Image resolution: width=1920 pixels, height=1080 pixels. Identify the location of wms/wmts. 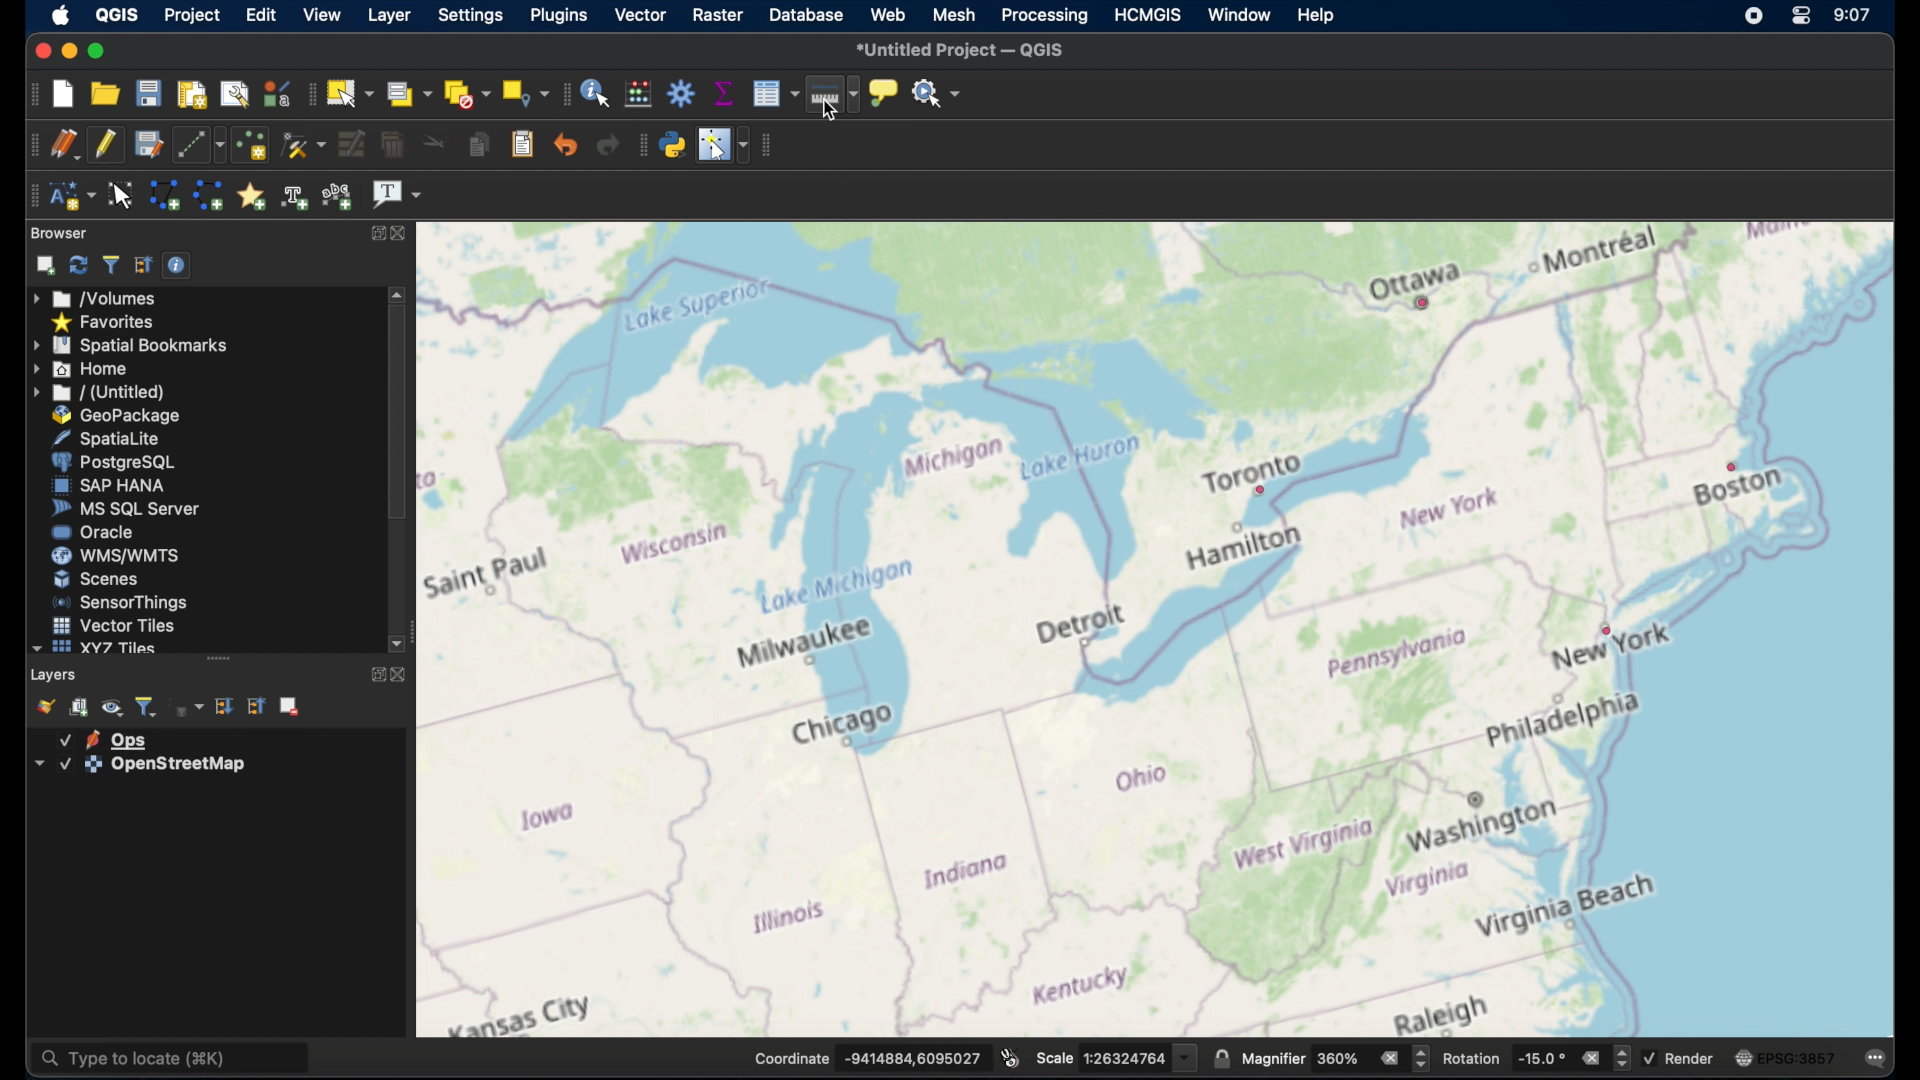
(115, 557).